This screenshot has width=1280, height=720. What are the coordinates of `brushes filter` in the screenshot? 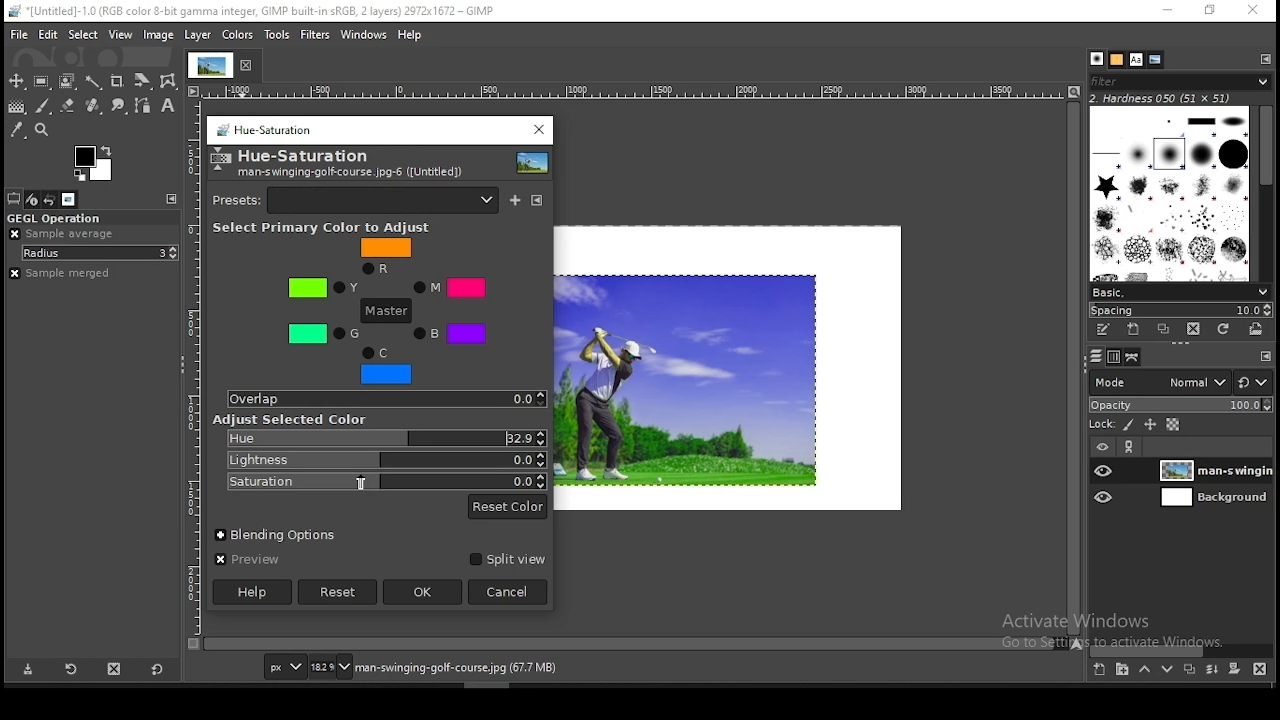 It's located at (1179, 82).